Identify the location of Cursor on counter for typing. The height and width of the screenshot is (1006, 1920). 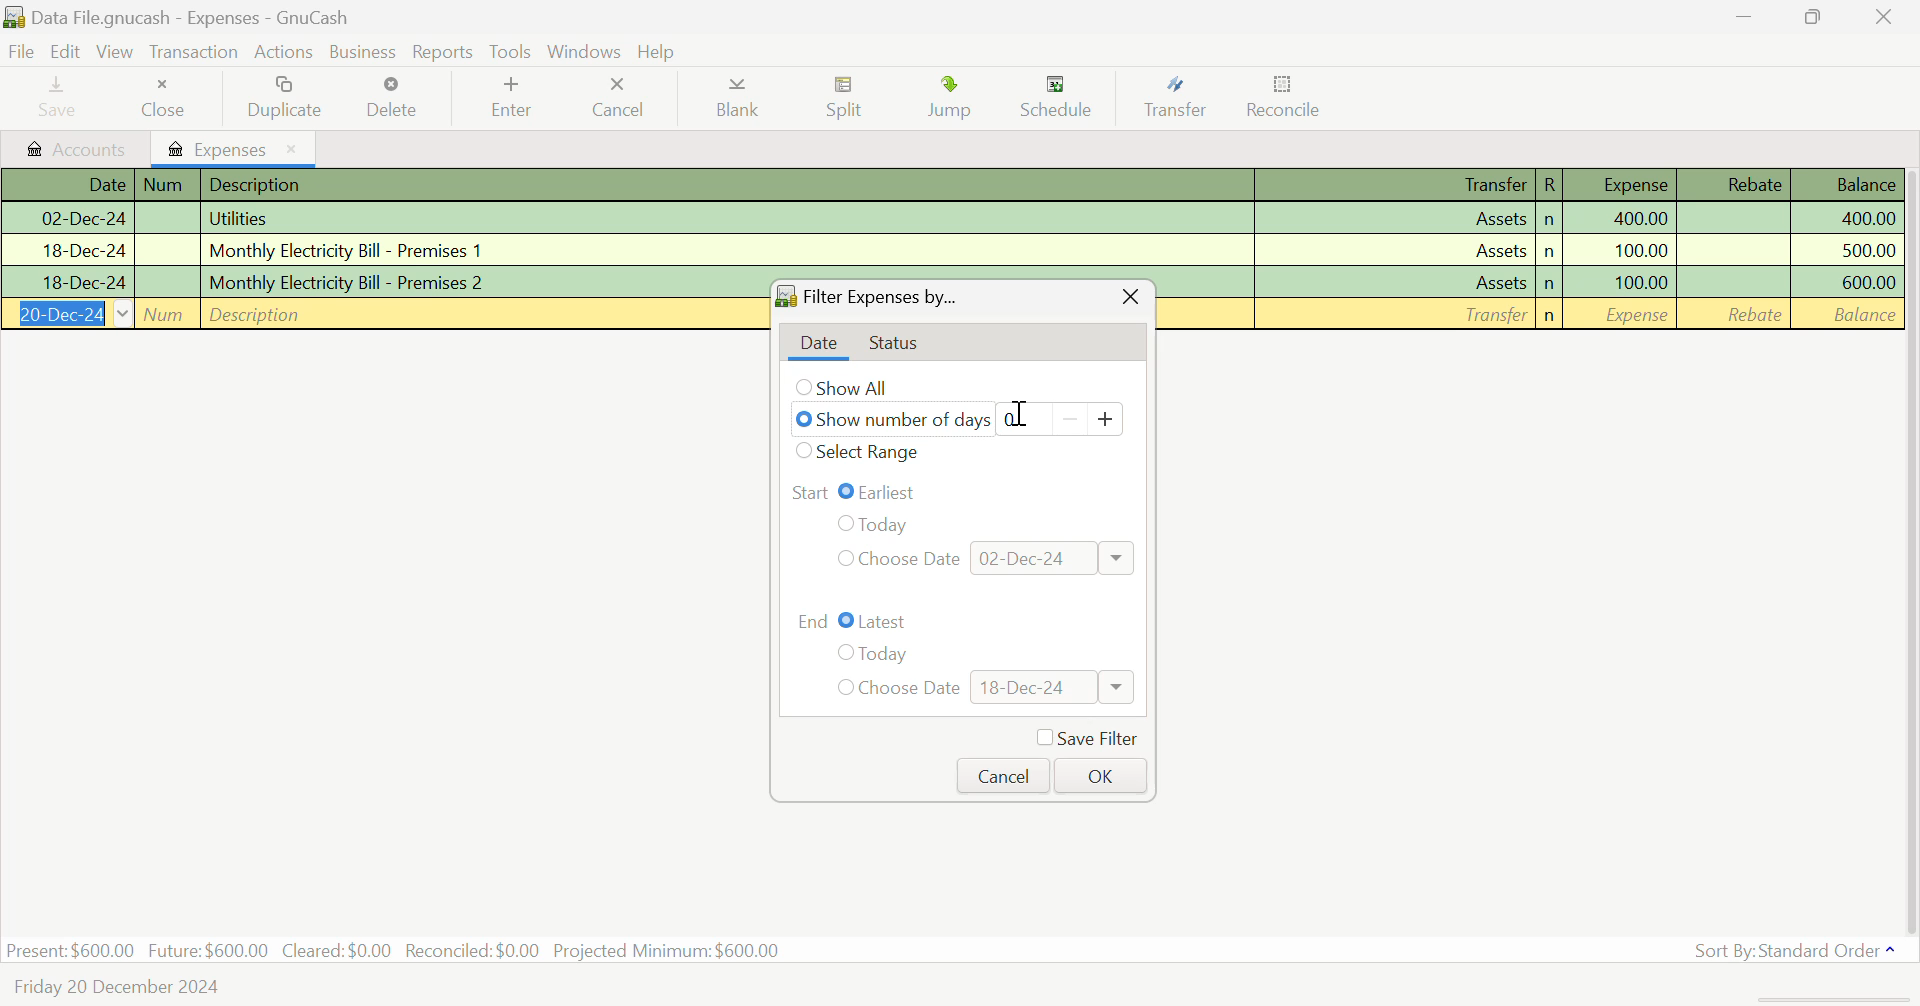
(1015, 417).